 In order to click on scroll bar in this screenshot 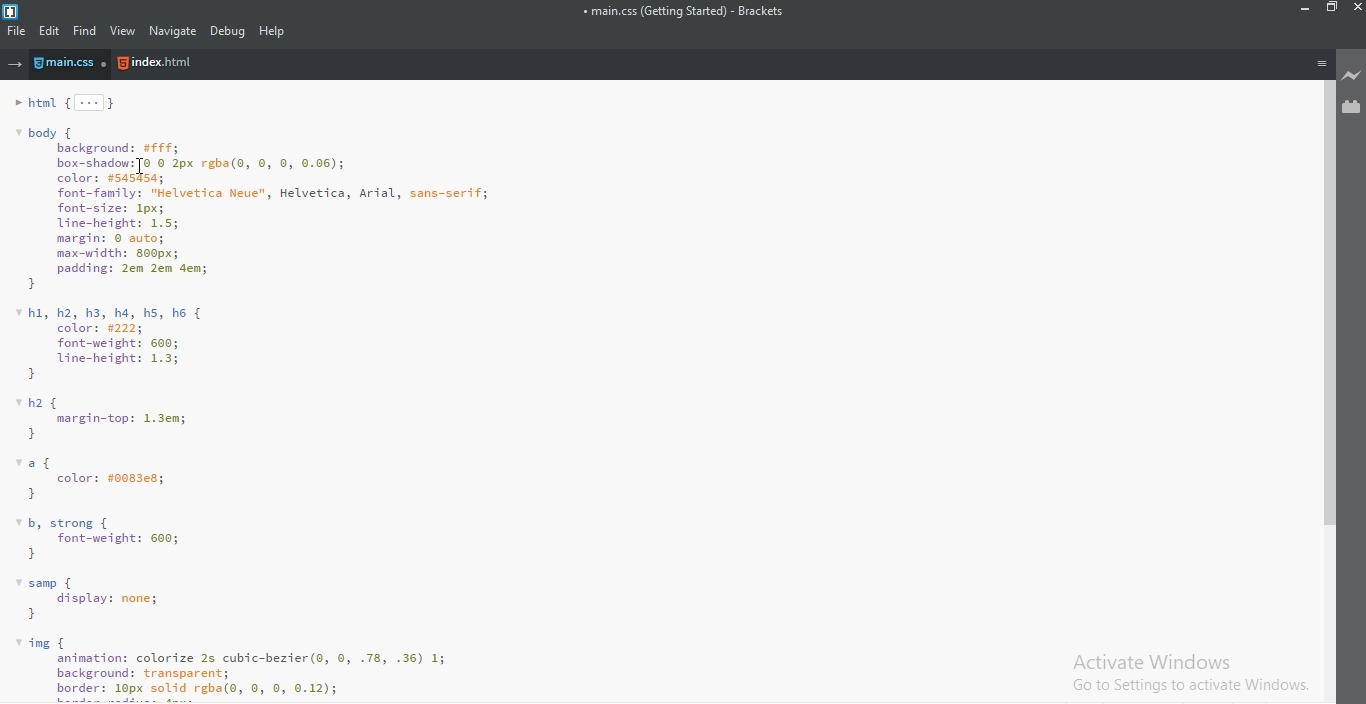, I will do `click(1324, 302)`.